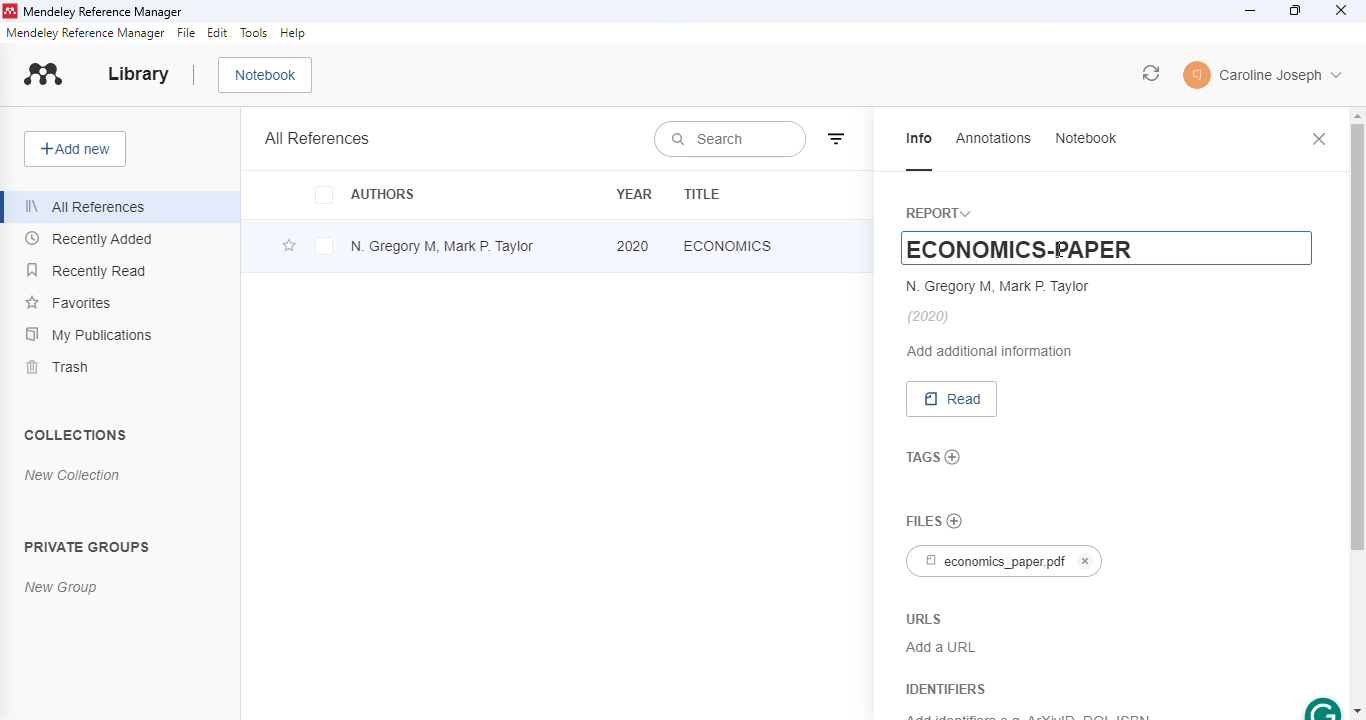 This screenshot has width=1366, height=720. Describe the element at coordinates (43, 73) in the screenshot. I see `logo` at that location.